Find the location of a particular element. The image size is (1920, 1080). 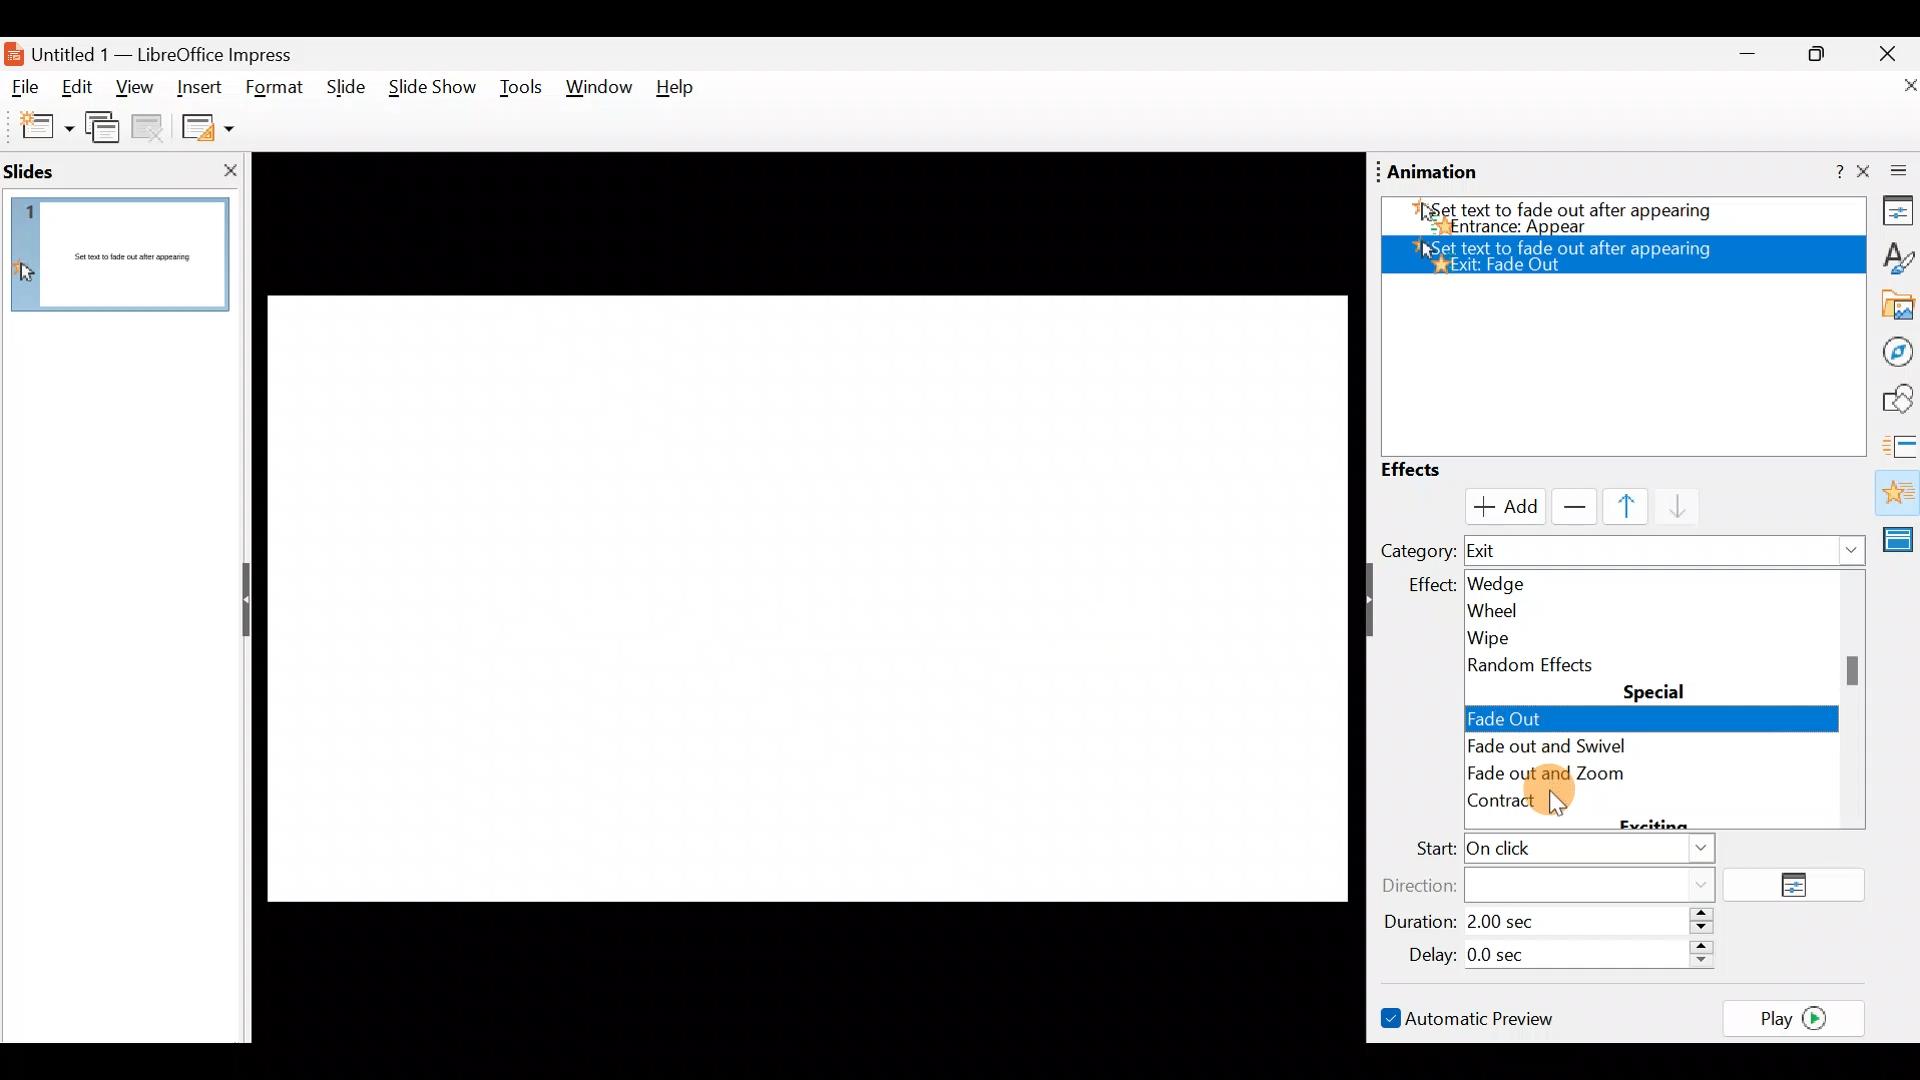

Wipe is located at coordinates (1531, 634).